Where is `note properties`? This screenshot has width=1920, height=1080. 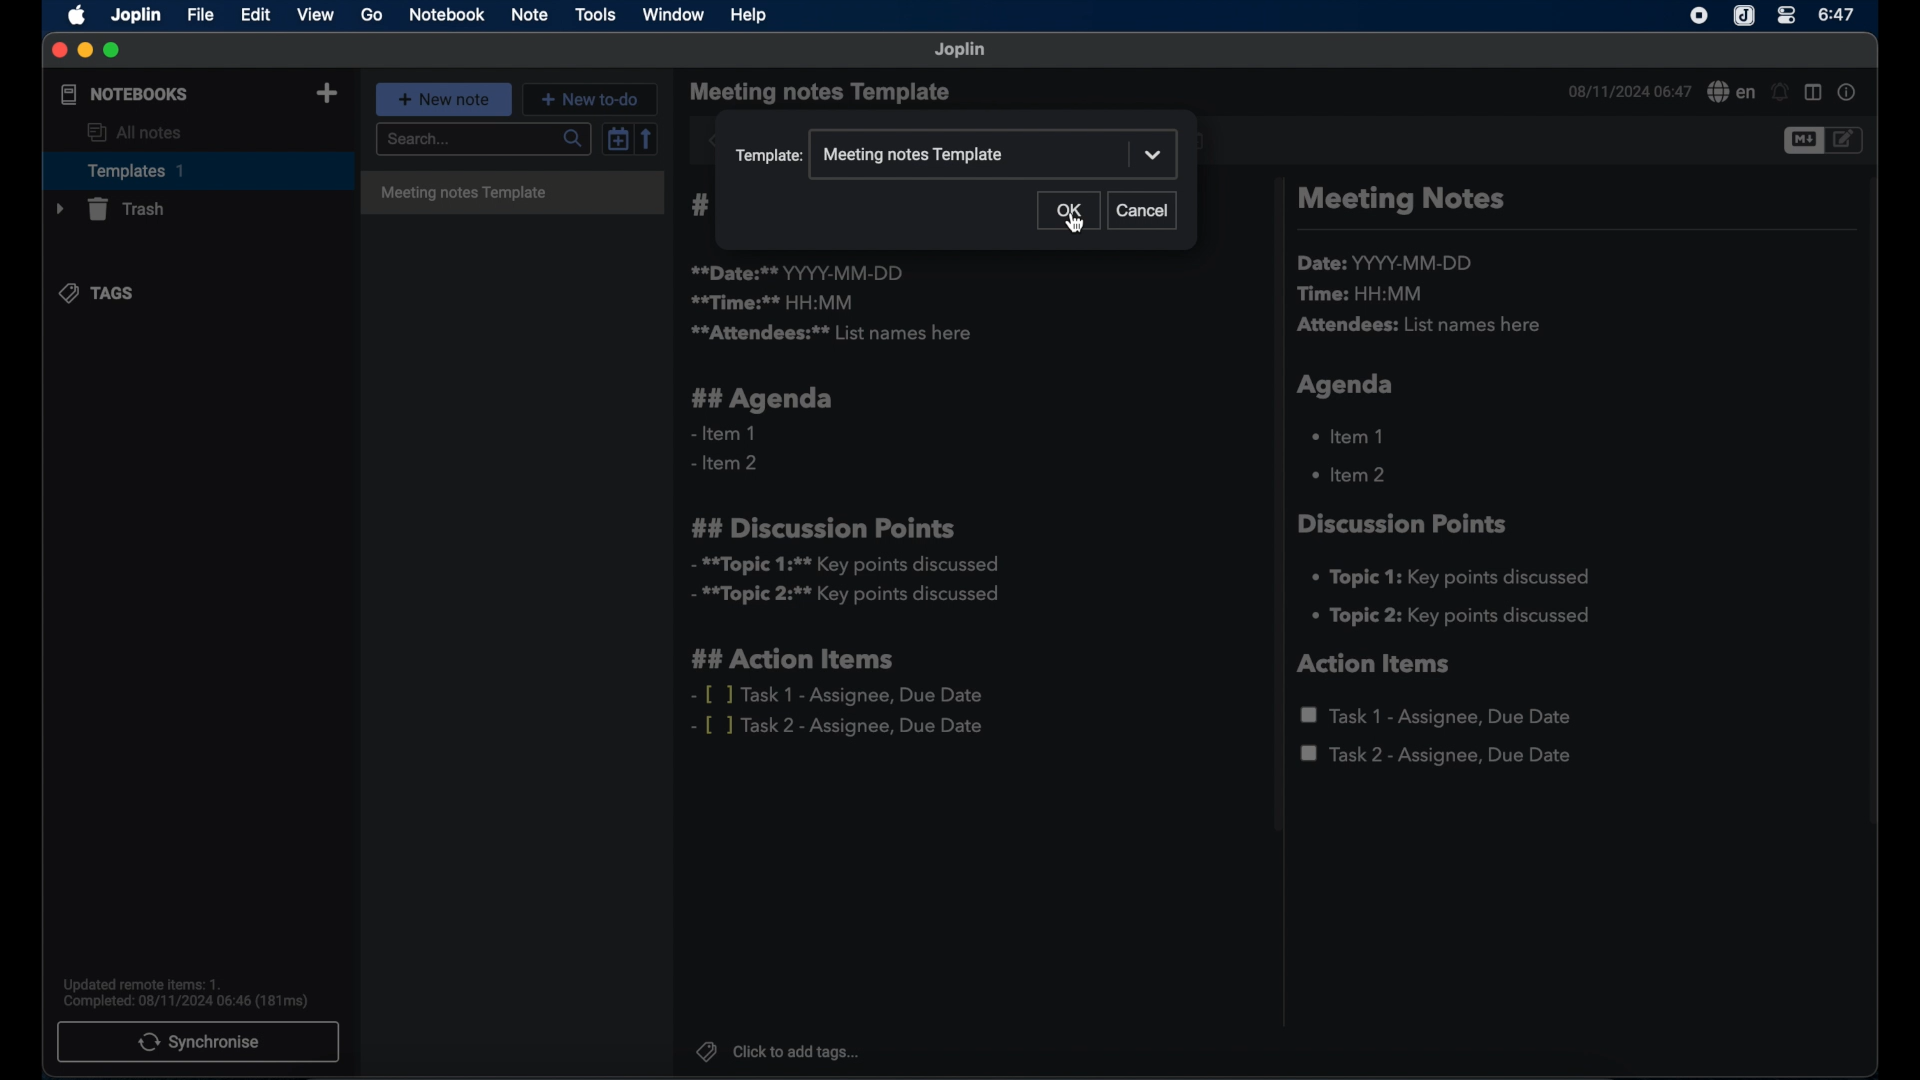
note properties is located at coordinates (1849, 94).